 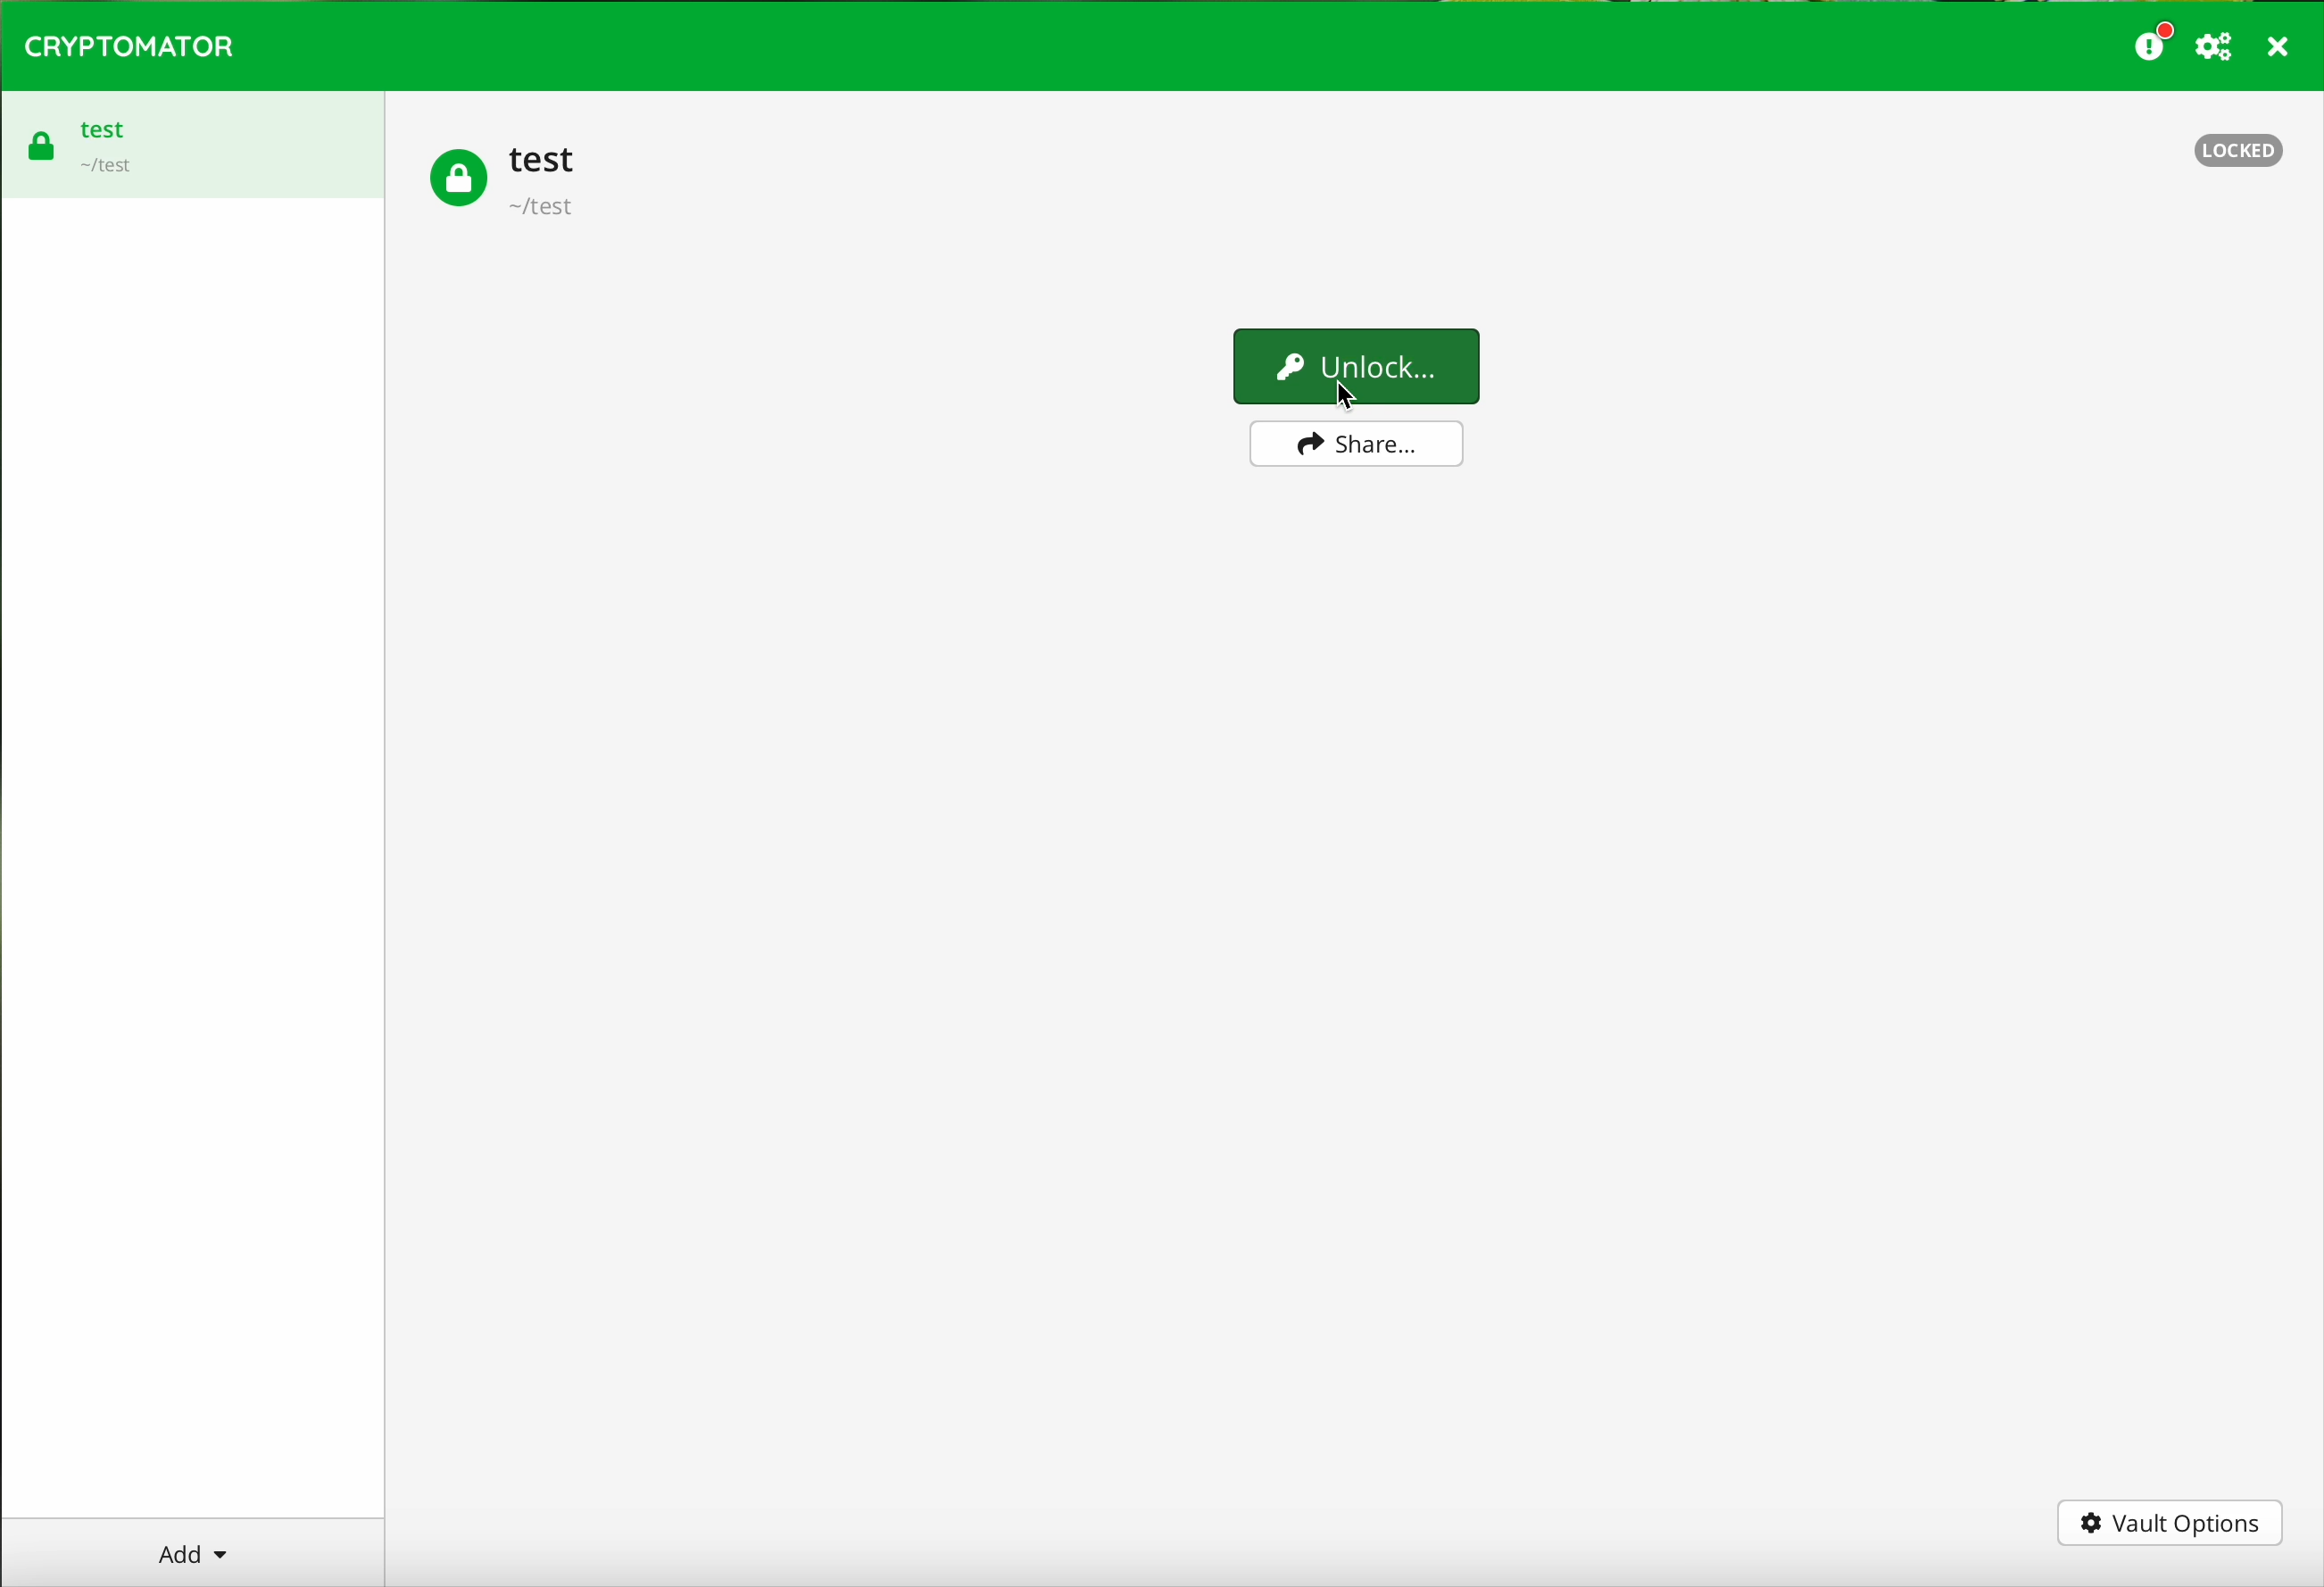 What do you see at coordinates (2280, 50) in the screenshot?
I see `close` at bounding box center [2280, 50].